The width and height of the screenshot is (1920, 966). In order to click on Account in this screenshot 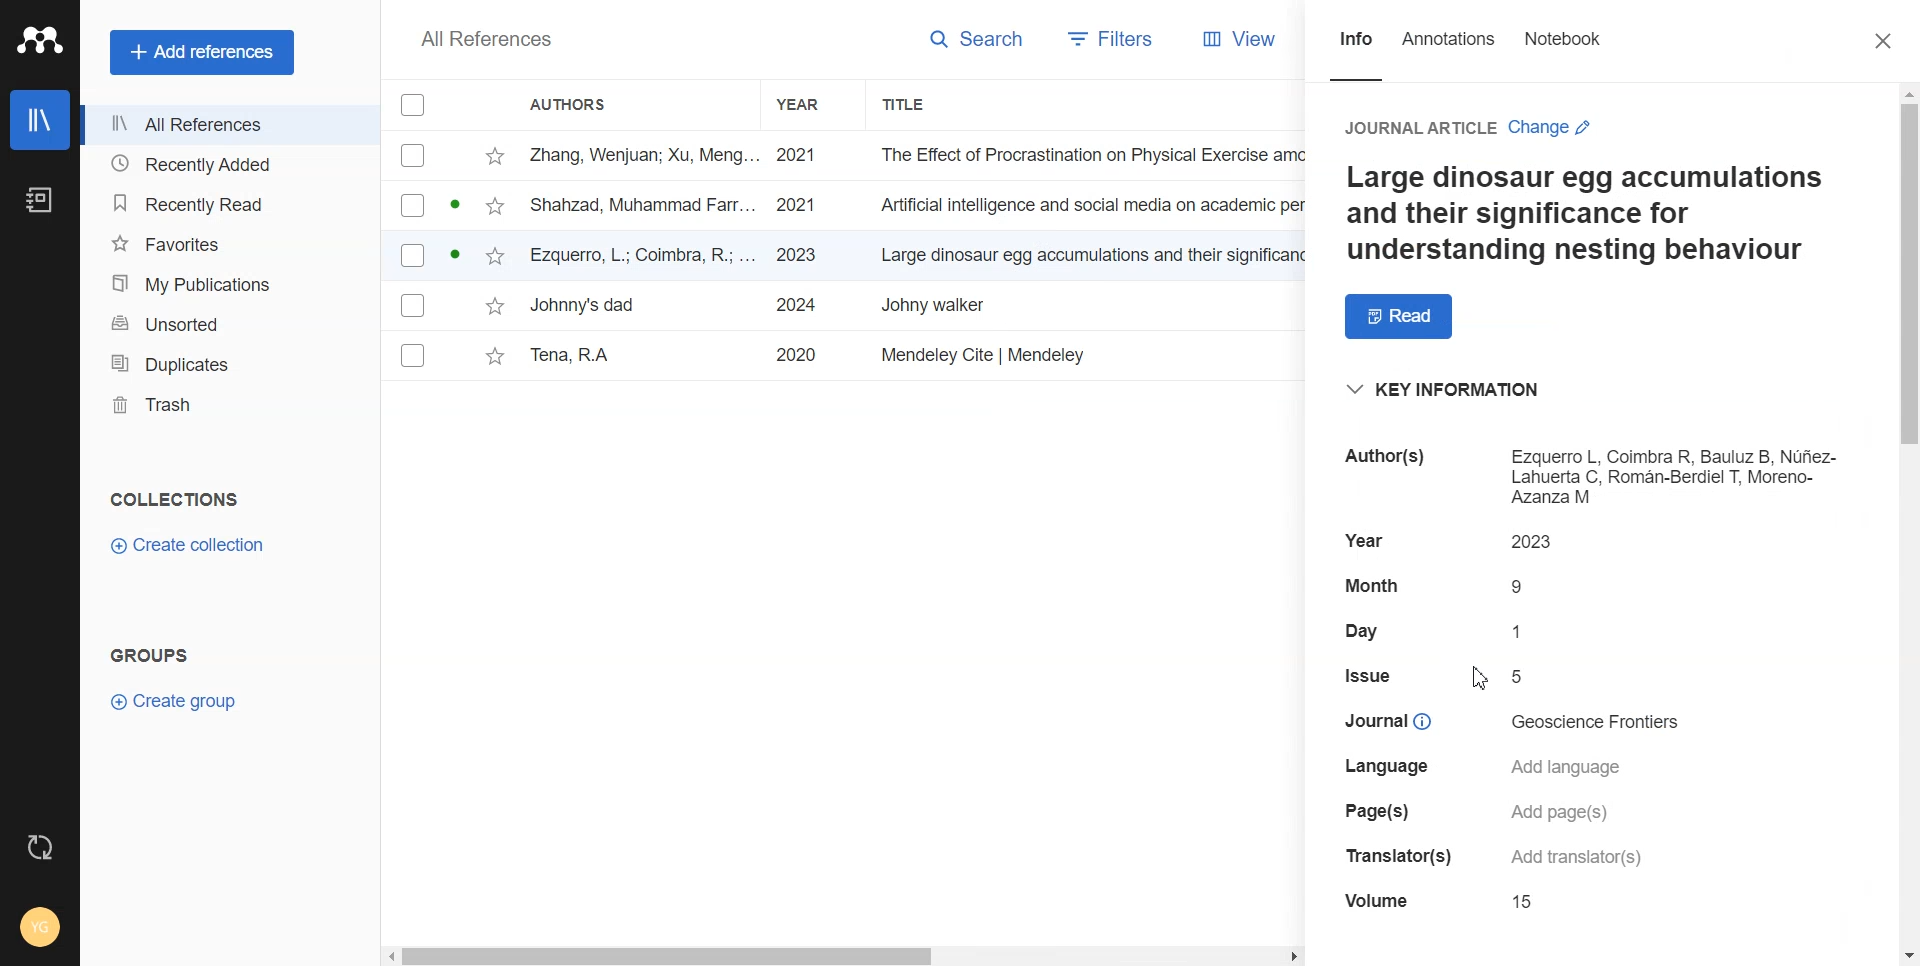, I will do `click(37, 923)`.